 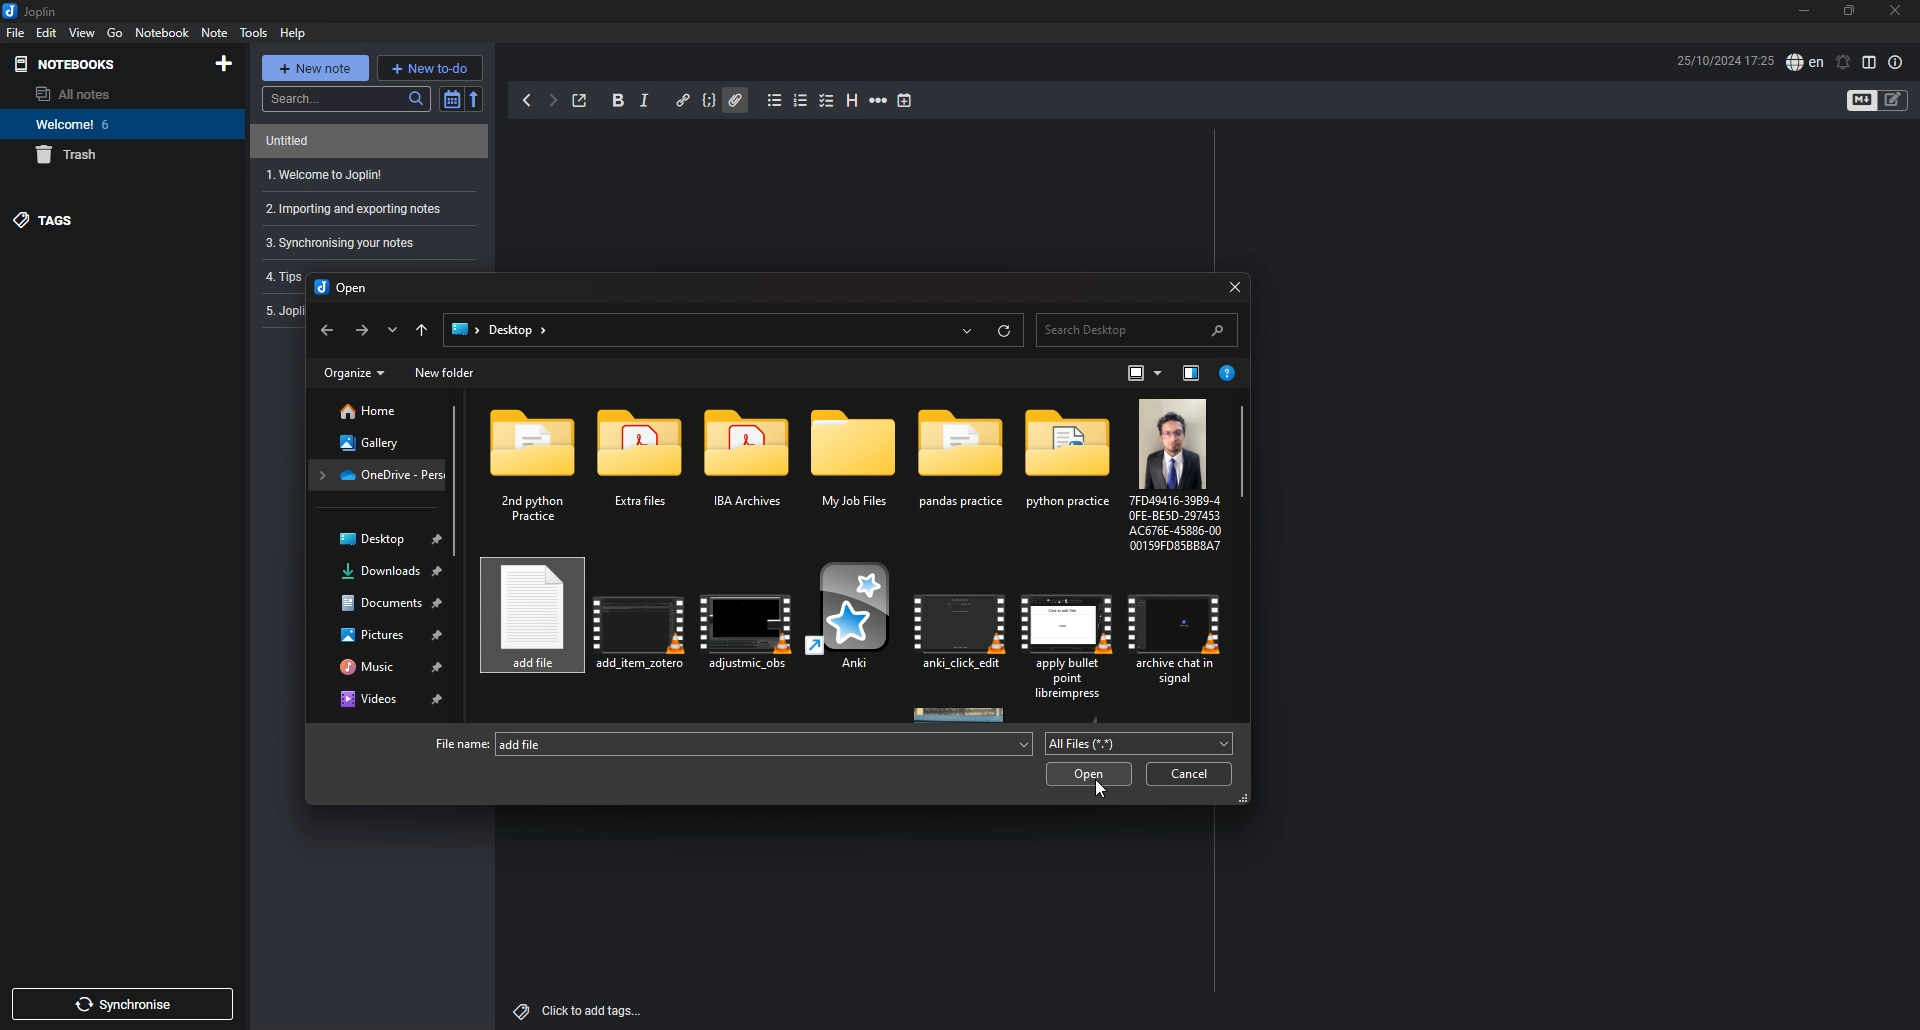 I want to click on synchronise, so click(x=121, y=1004).